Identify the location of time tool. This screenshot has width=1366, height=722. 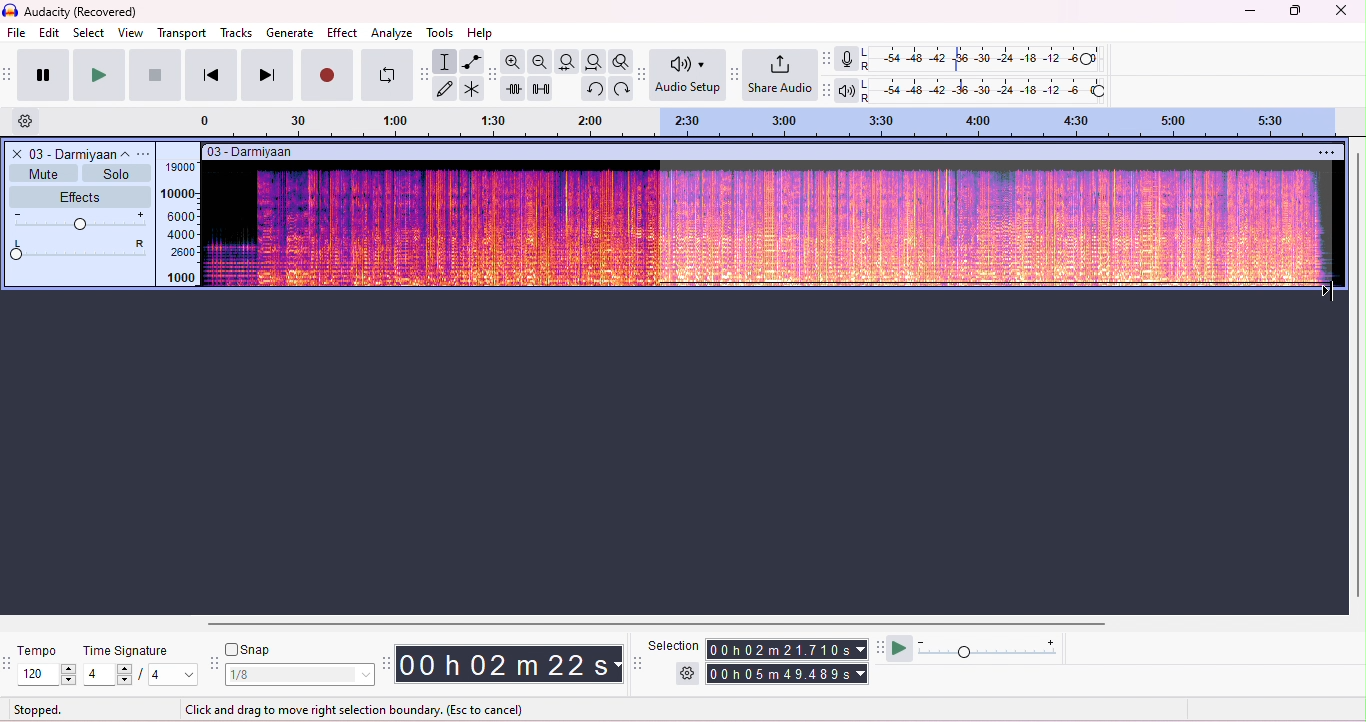
(386, 662).